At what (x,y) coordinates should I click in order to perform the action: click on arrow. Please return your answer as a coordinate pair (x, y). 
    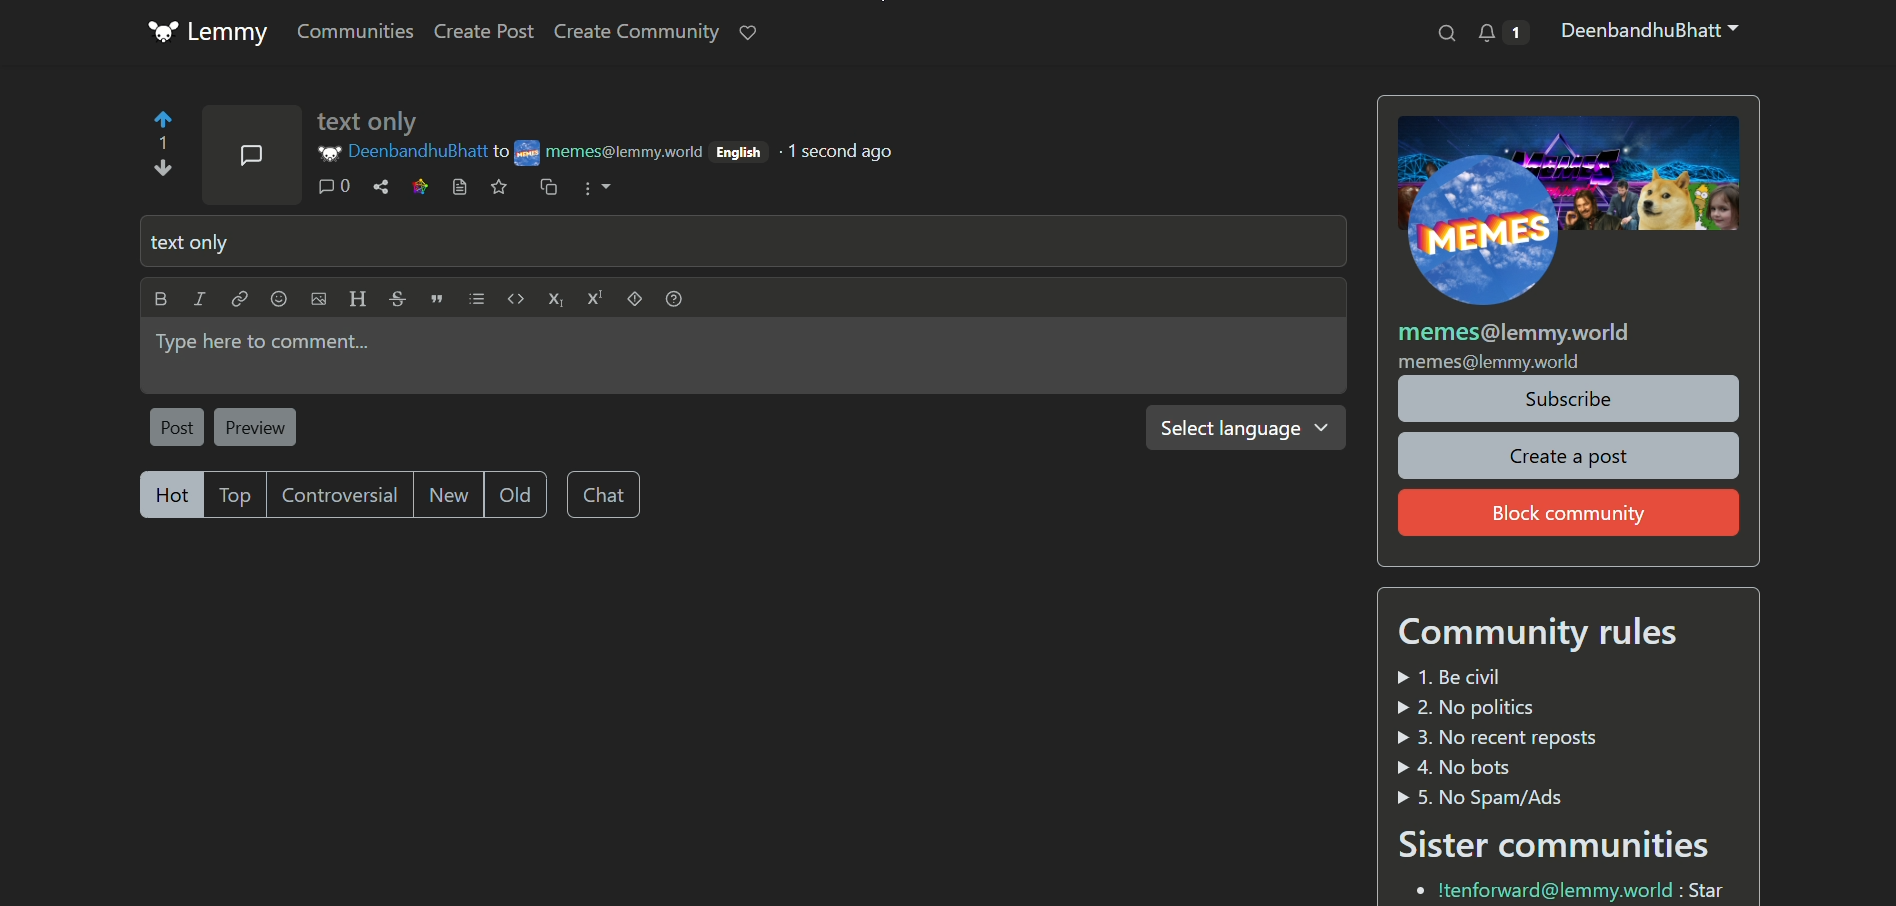
    Looking at the image, I should click on (161, 145).